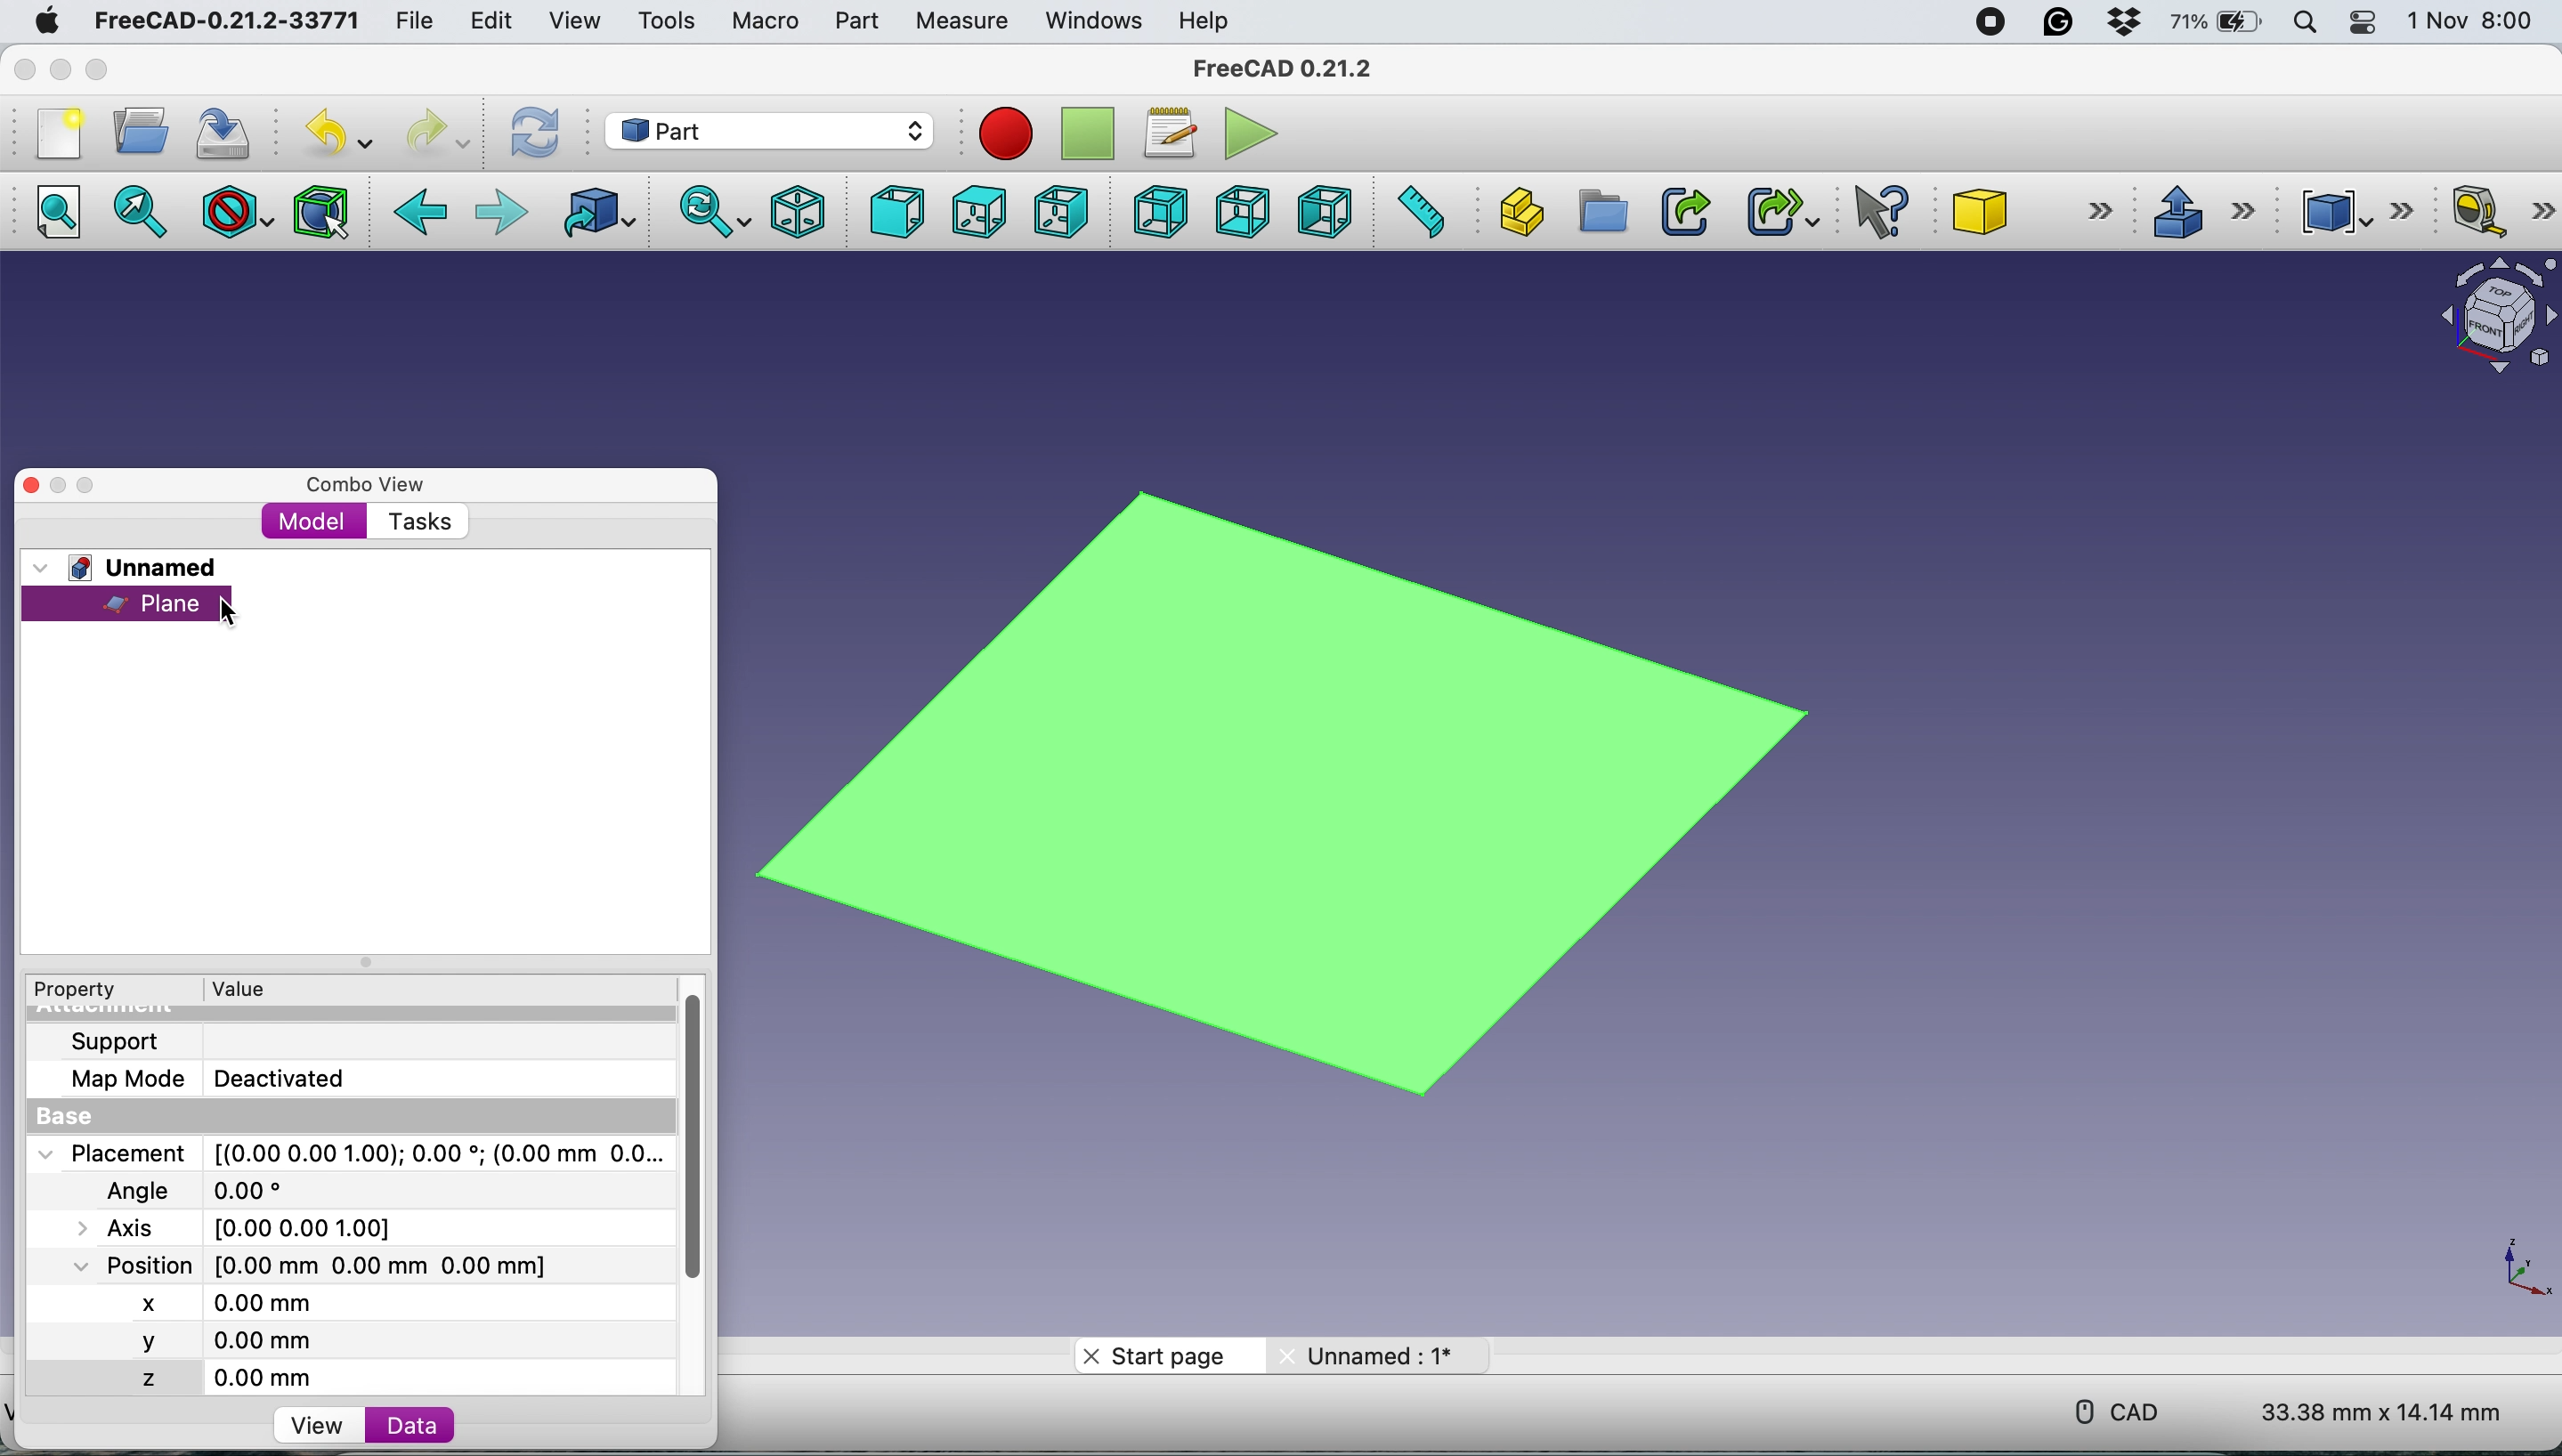 This screenshot has height=1456, width=2562. Describe the element at coordinates (663, 21) in the screenshot. I see `tools` at that location.